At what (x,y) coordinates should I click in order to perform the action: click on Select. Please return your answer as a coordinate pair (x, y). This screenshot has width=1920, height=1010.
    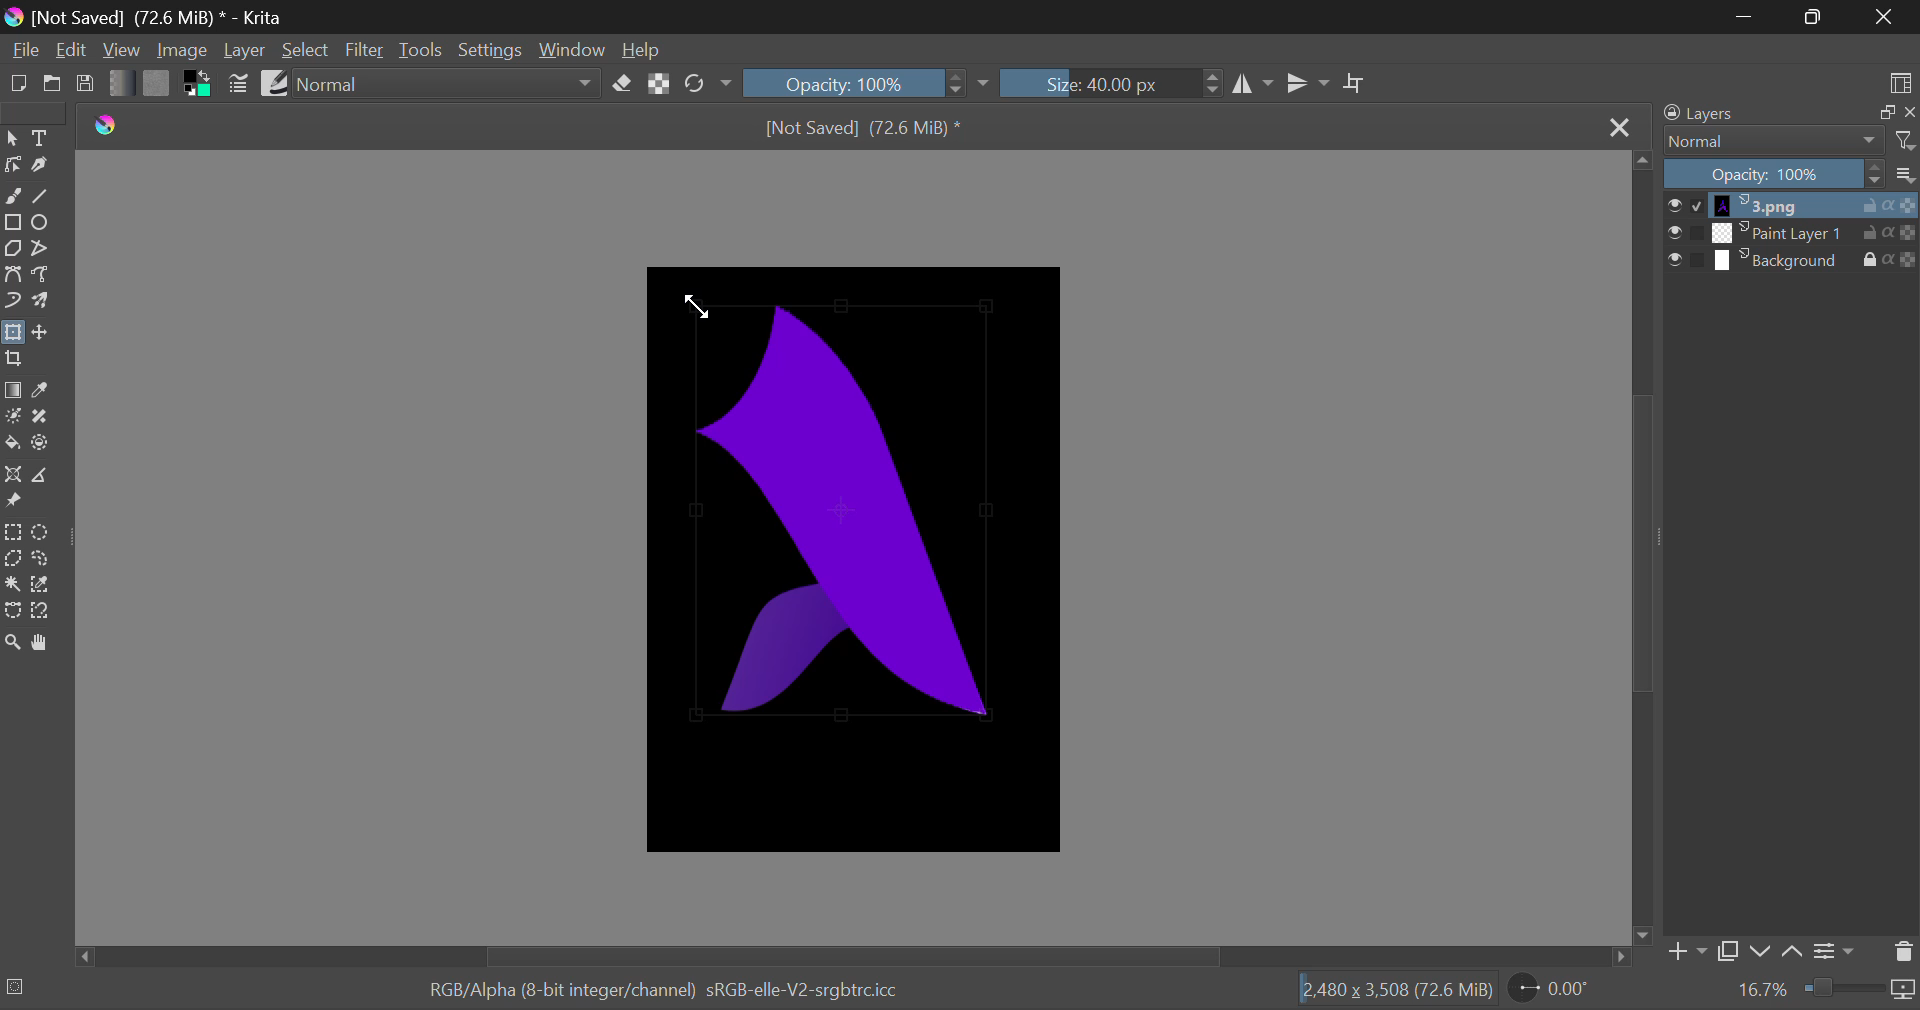
    Looking at the image, I should click on (306, 50).